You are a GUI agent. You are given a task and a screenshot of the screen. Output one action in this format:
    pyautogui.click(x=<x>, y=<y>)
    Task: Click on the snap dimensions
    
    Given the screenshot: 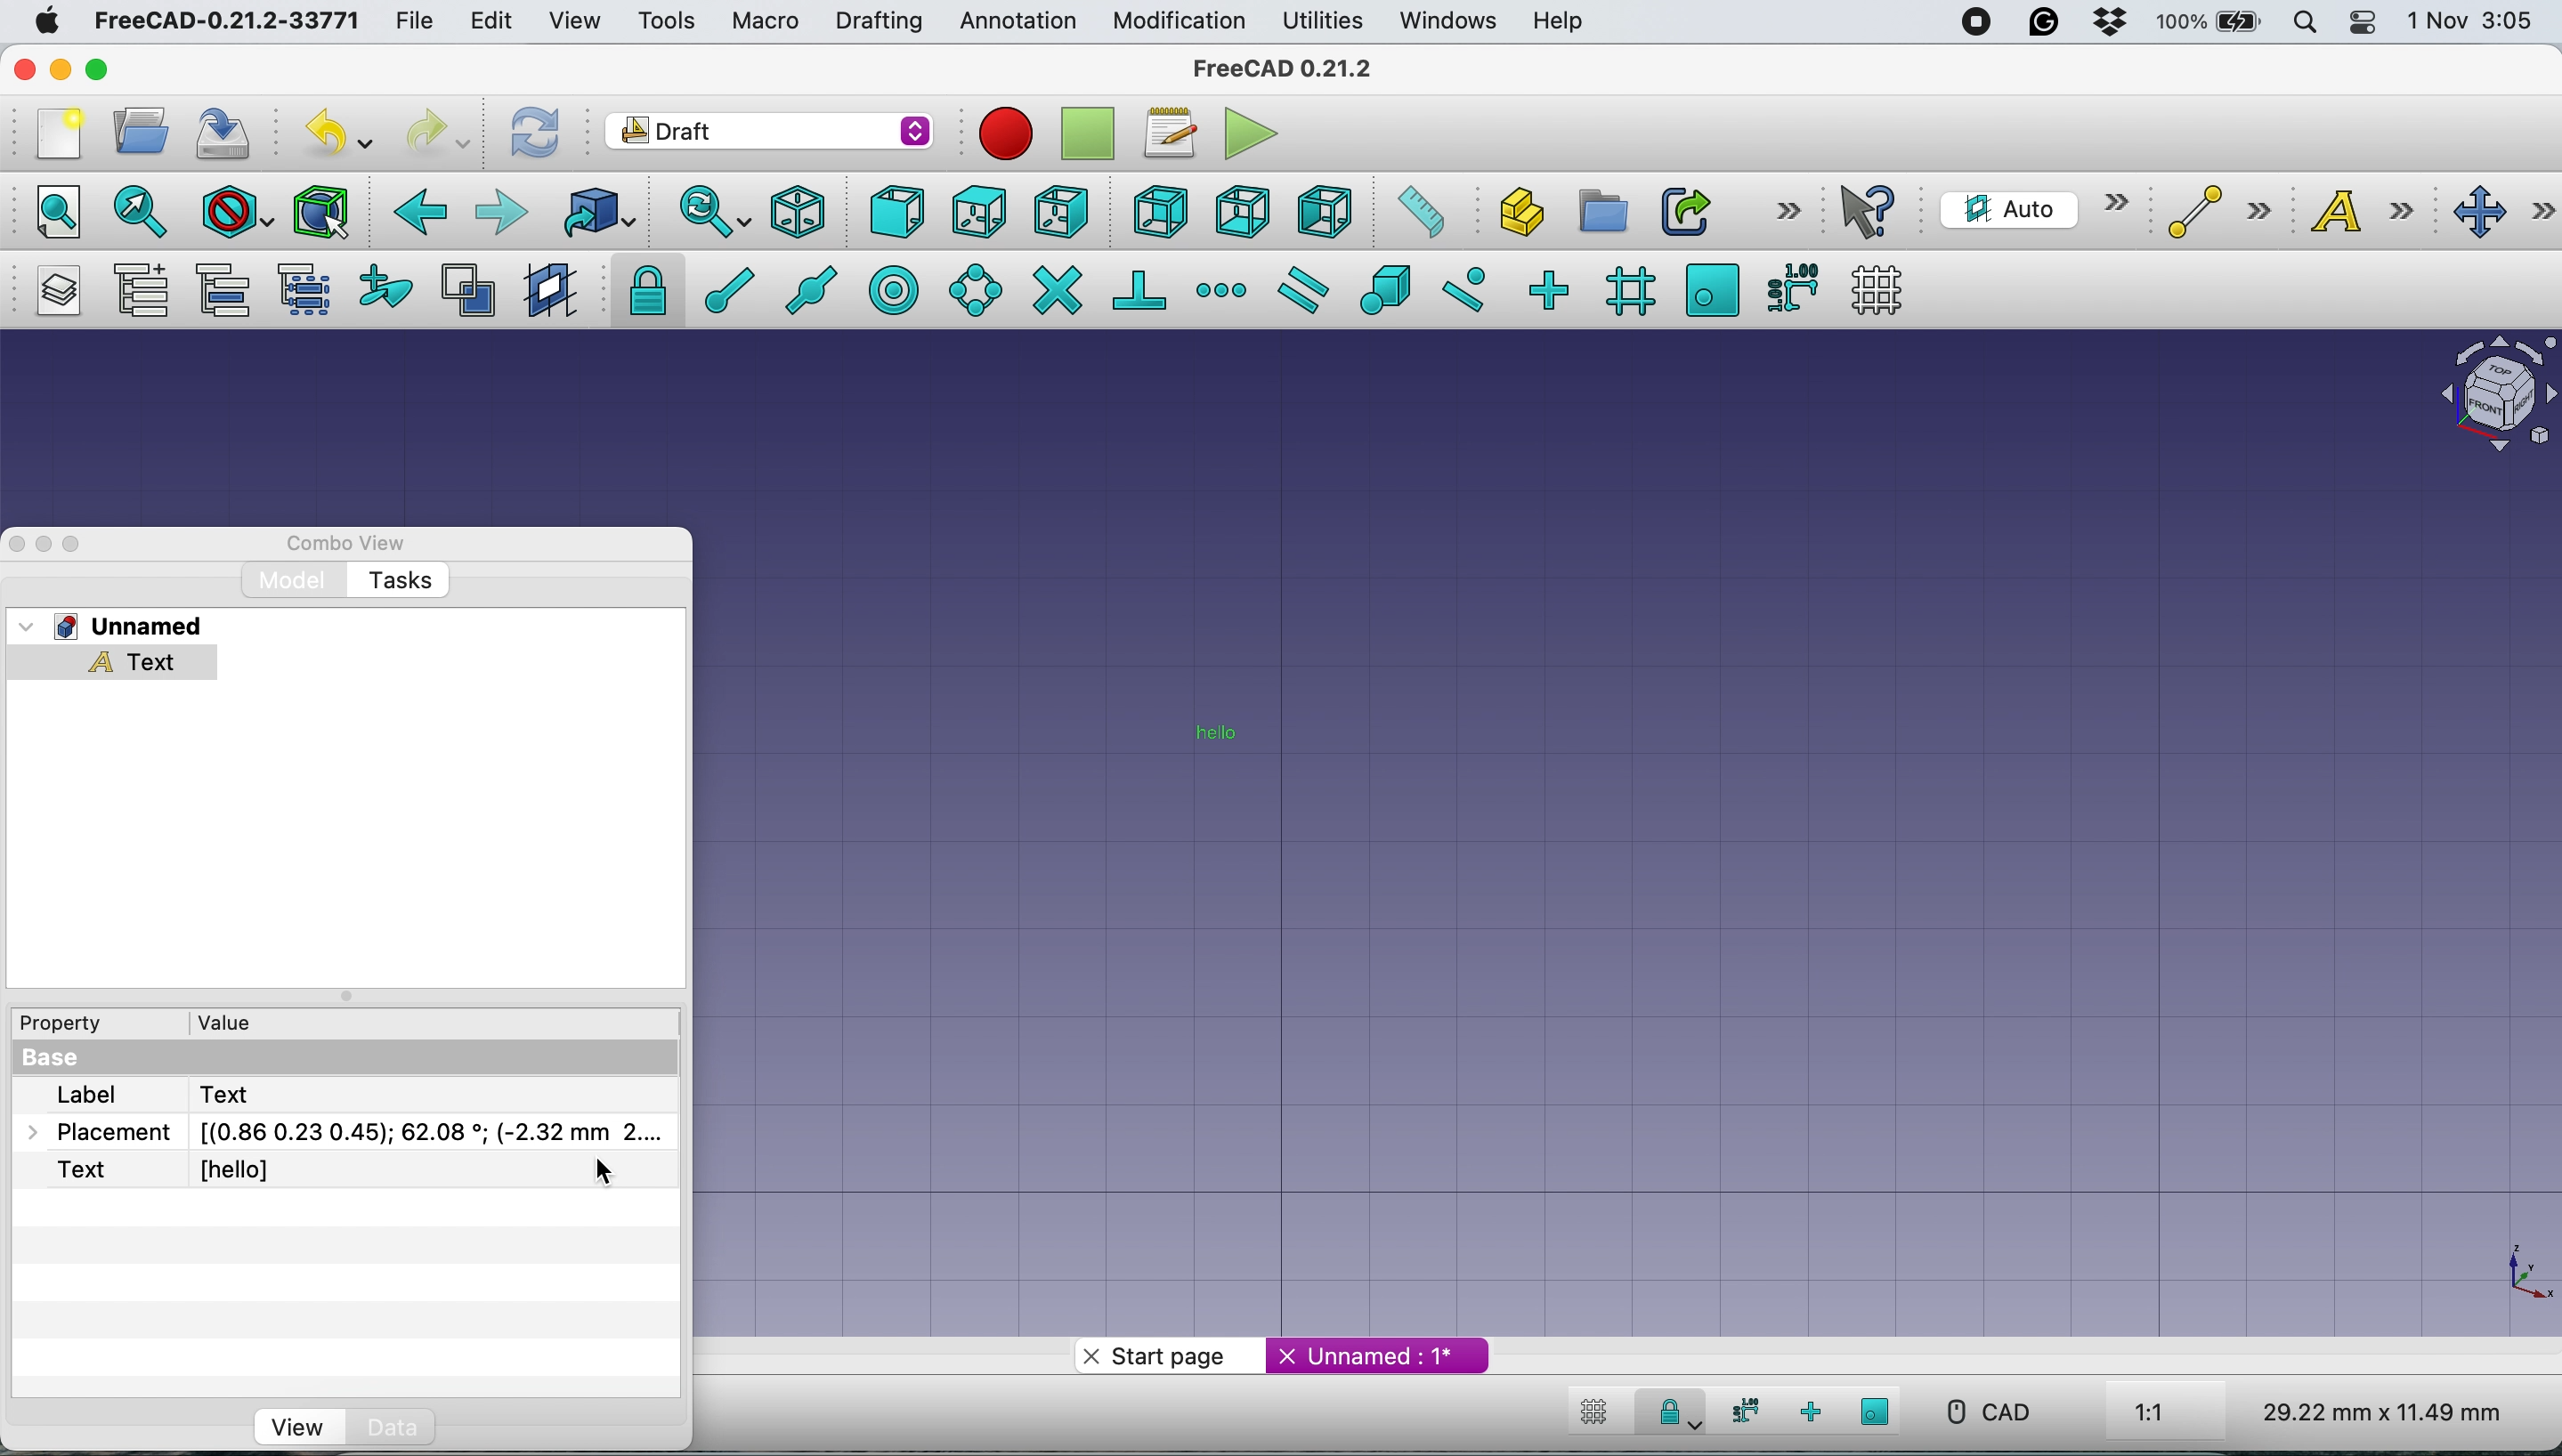 What is the action you would take?
    pyautogui.click(x=1789, y=291)
    